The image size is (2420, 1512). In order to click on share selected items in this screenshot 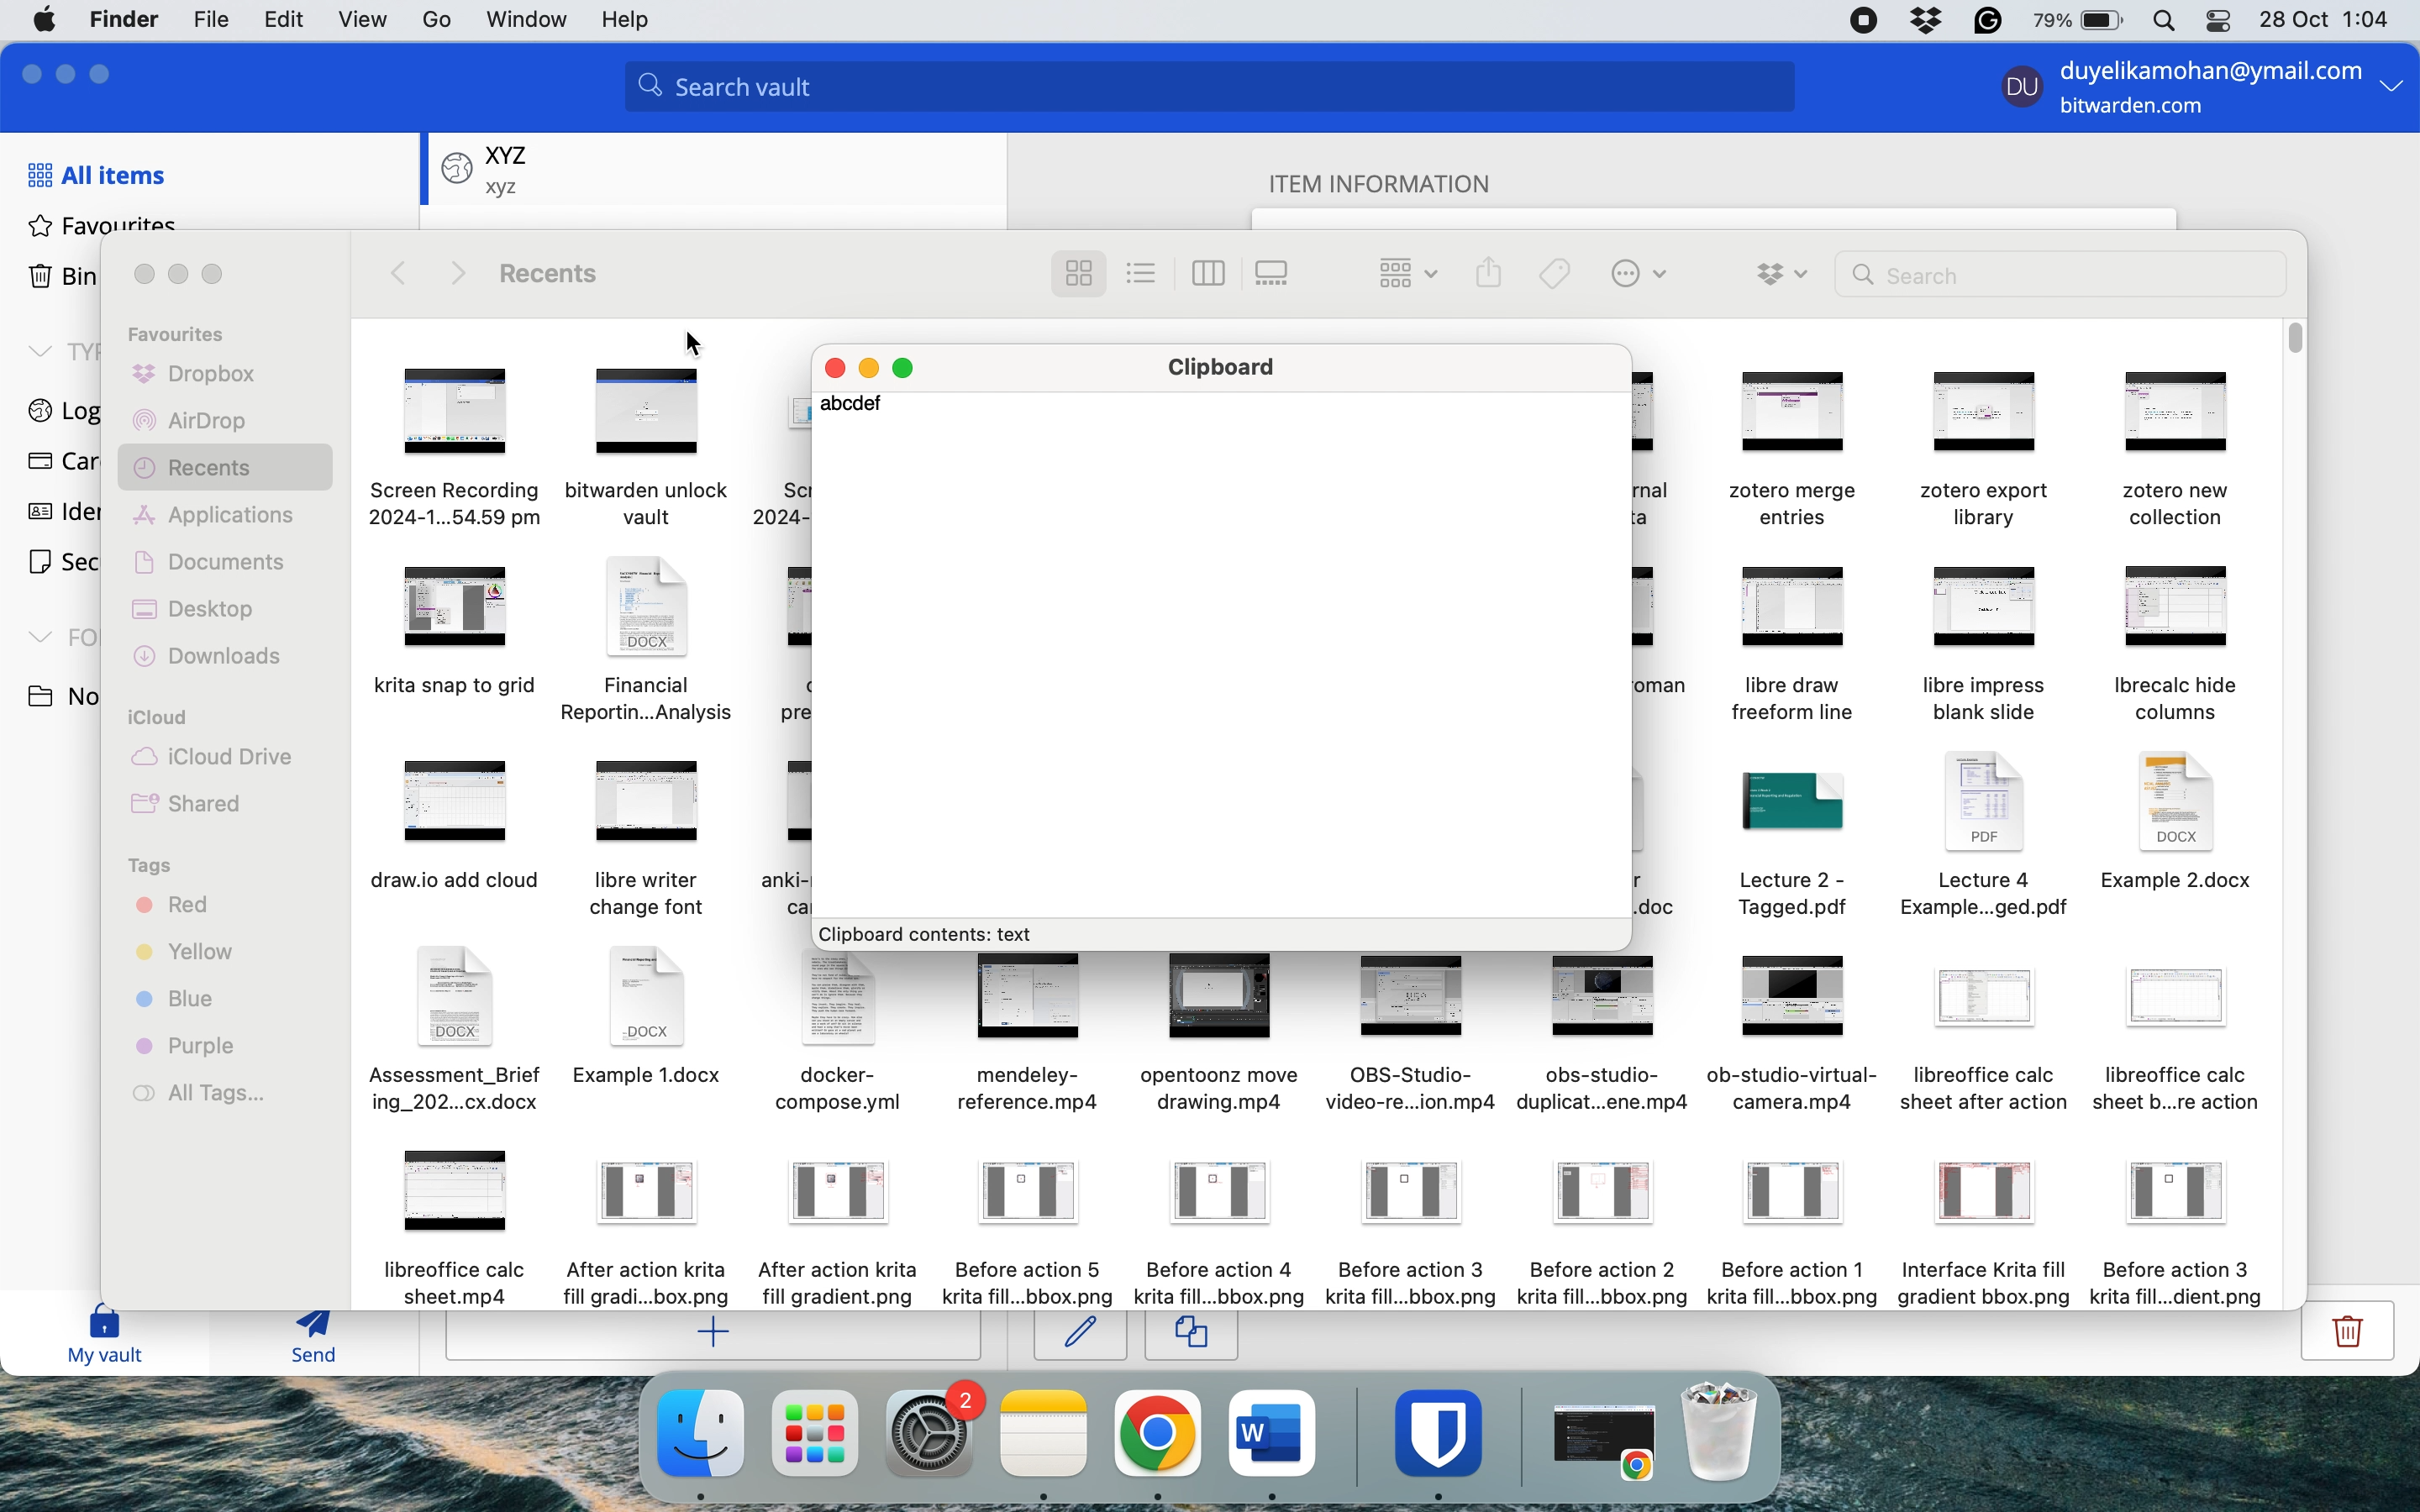, I will do `click(1488, 272)`.